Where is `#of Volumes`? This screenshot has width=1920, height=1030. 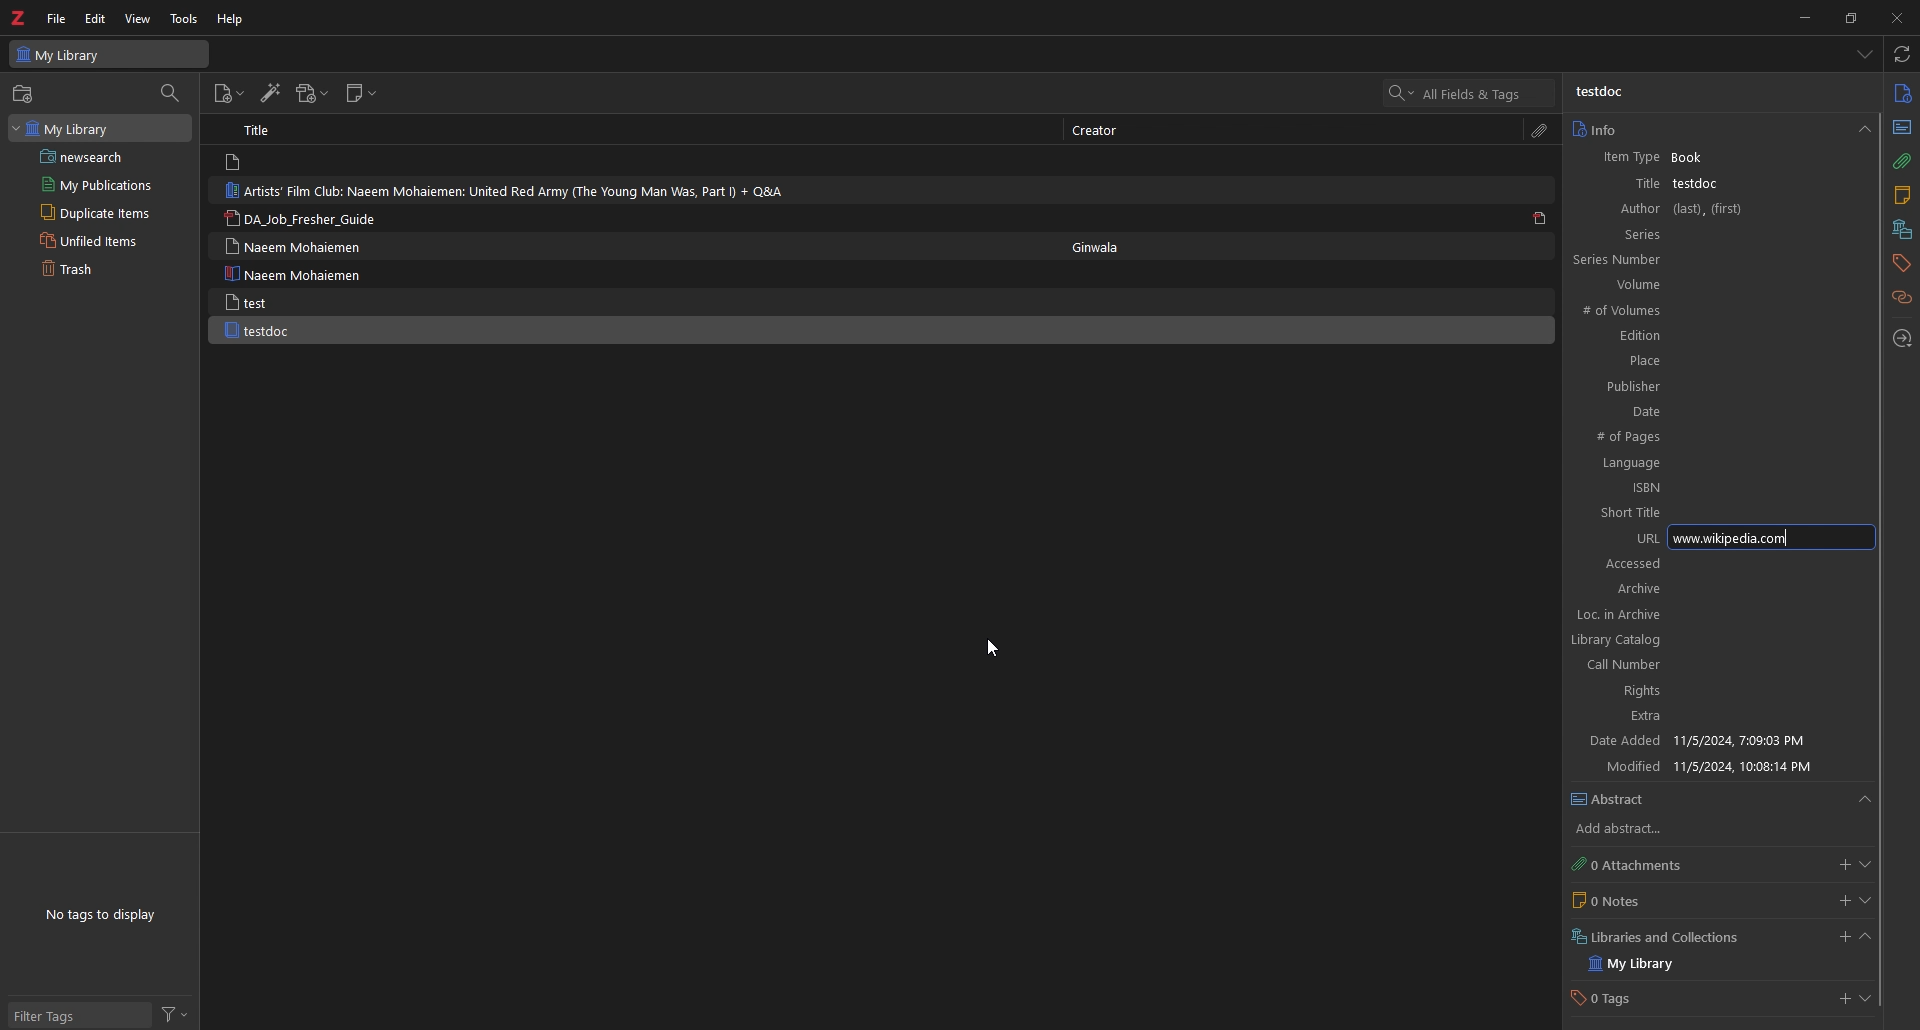
#of Volumes is located at coordinates (1680, 311).